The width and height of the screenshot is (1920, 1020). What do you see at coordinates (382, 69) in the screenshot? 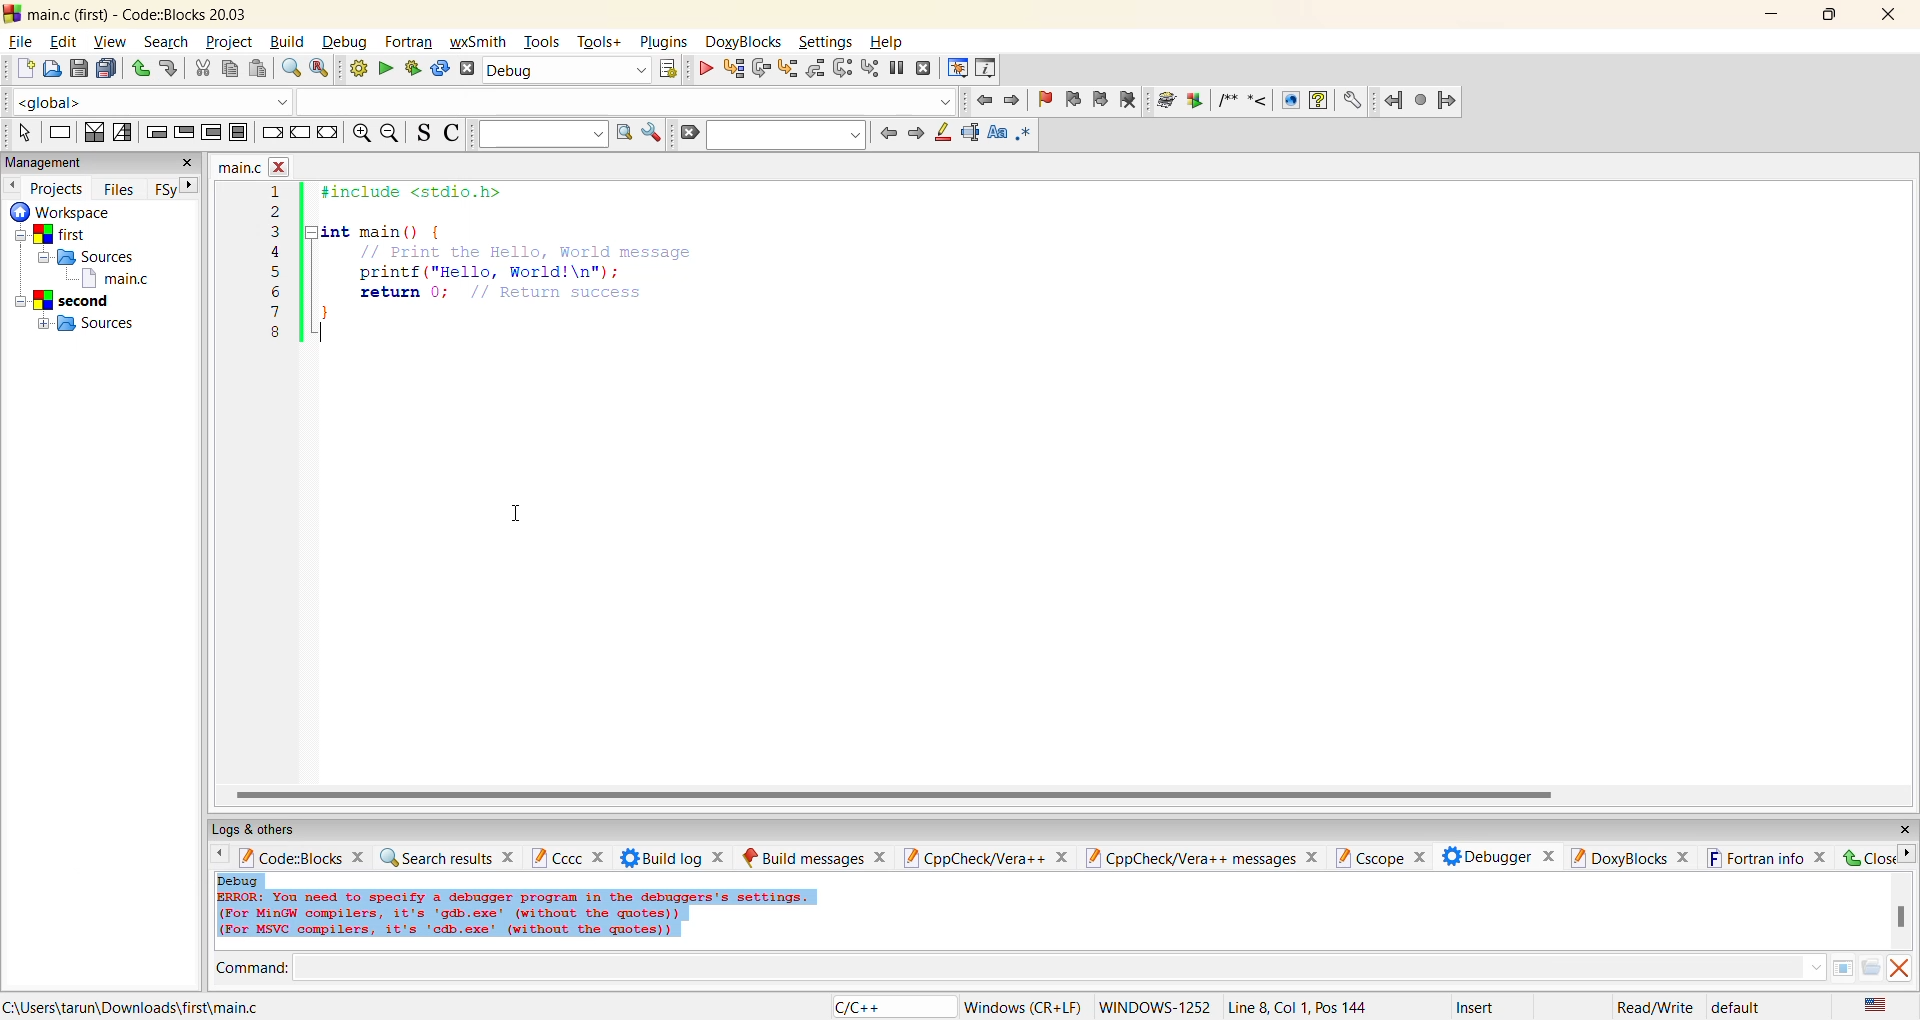
I see `run` at bounding box center [382, 69].